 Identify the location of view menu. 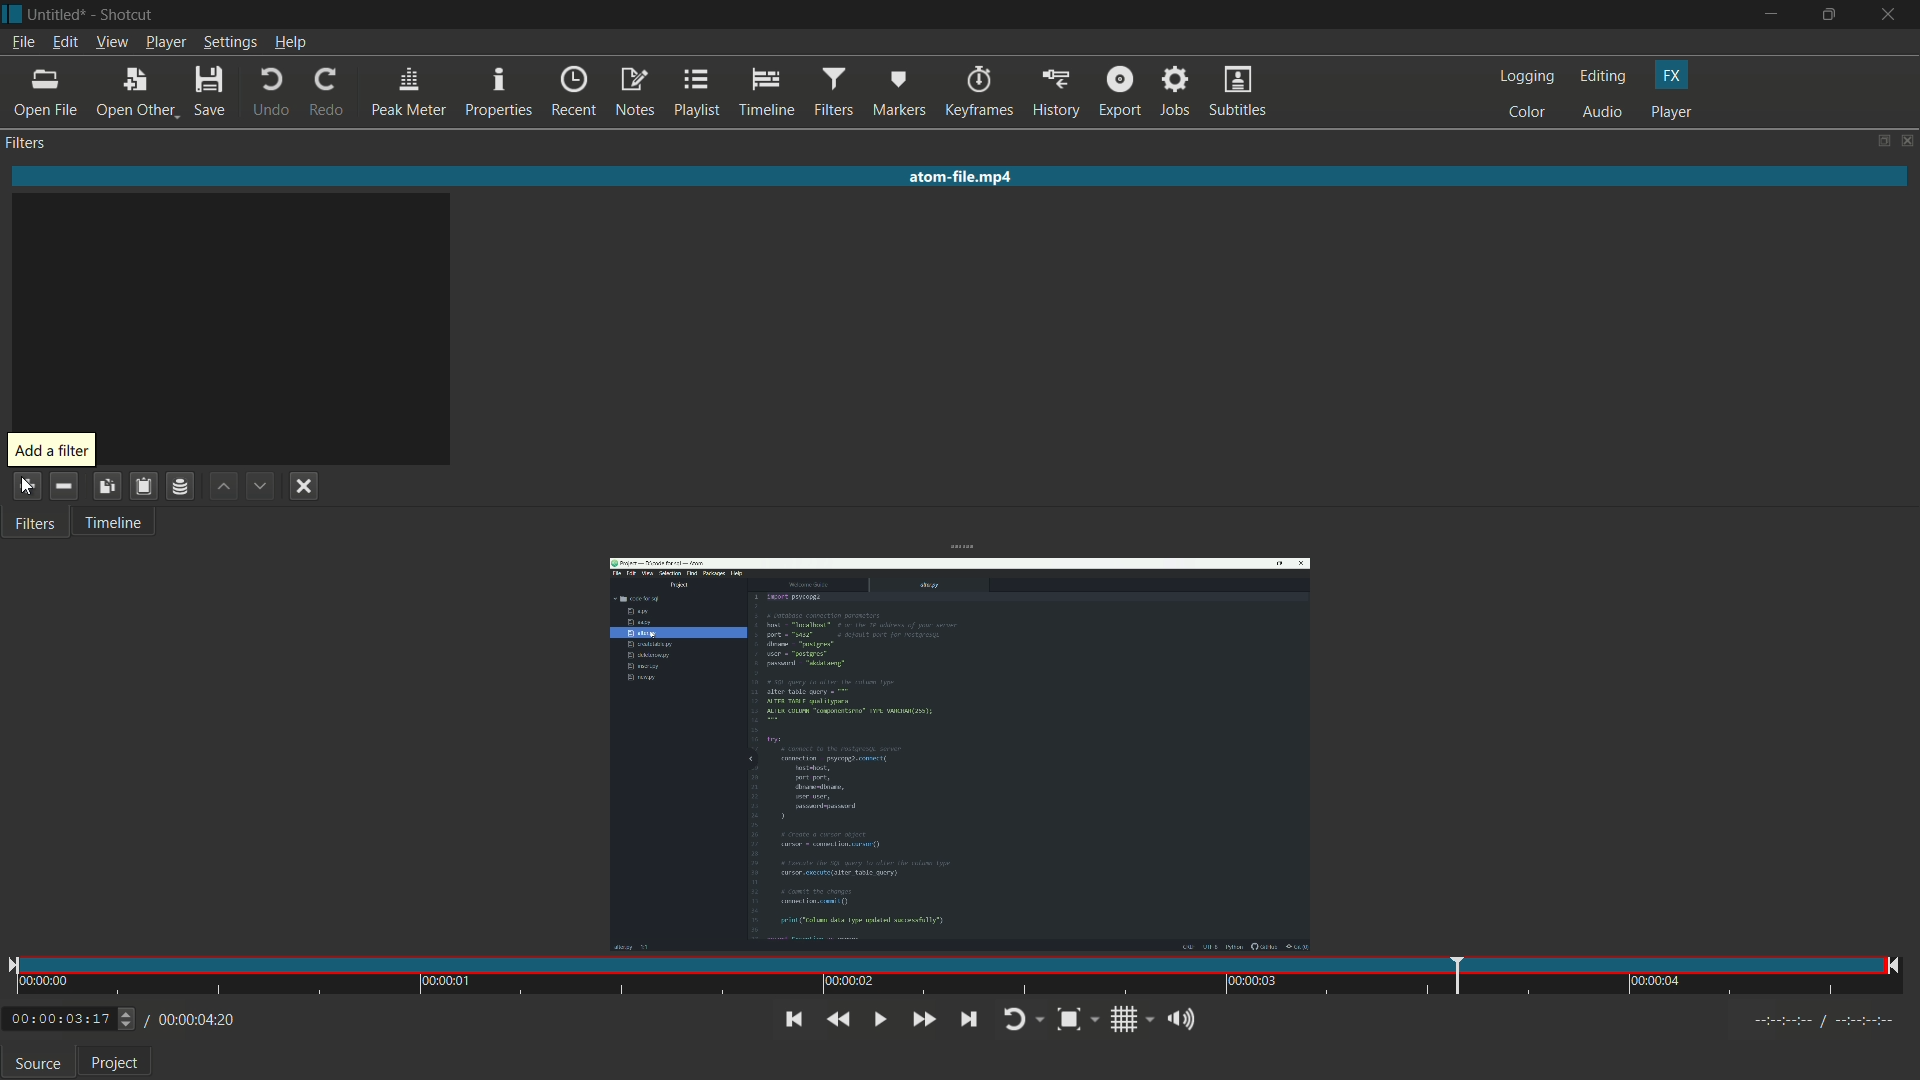
(111, 43).